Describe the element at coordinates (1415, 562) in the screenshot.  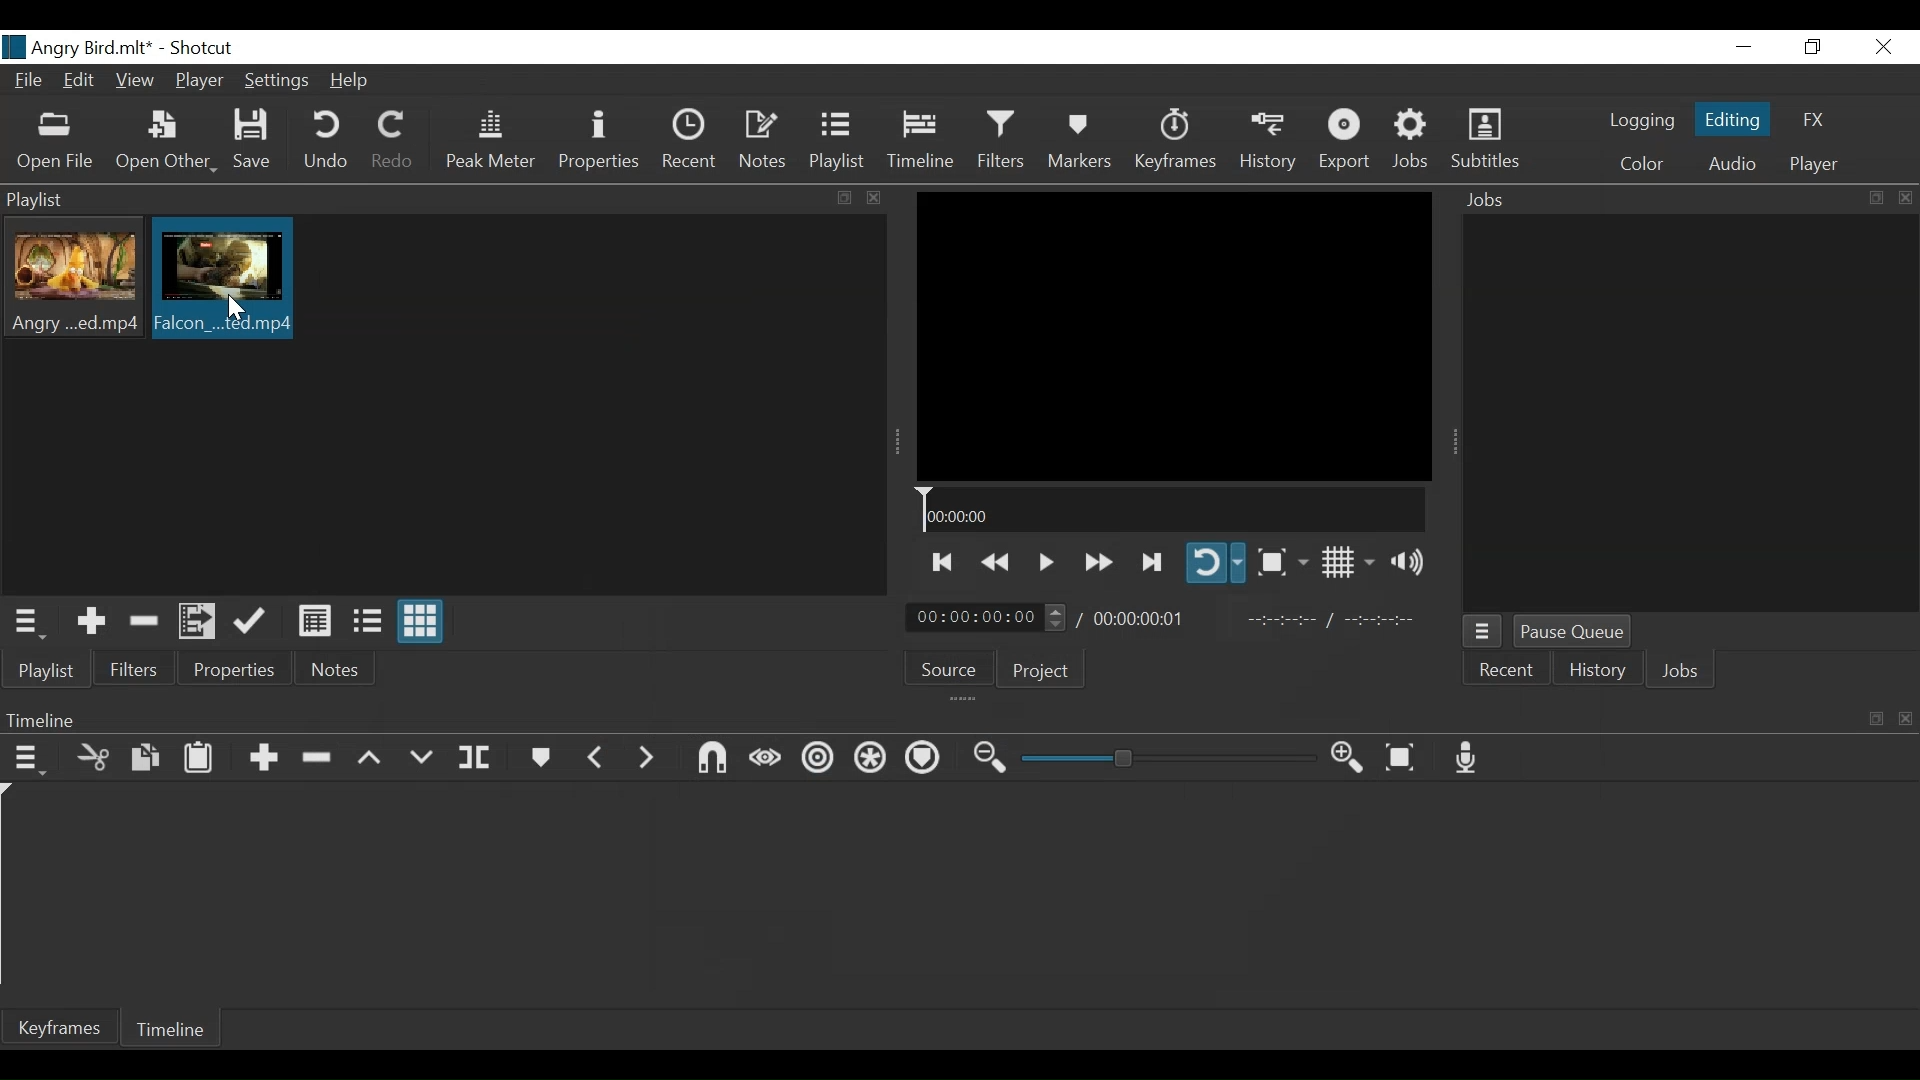
I see `Show volume control` at that location.